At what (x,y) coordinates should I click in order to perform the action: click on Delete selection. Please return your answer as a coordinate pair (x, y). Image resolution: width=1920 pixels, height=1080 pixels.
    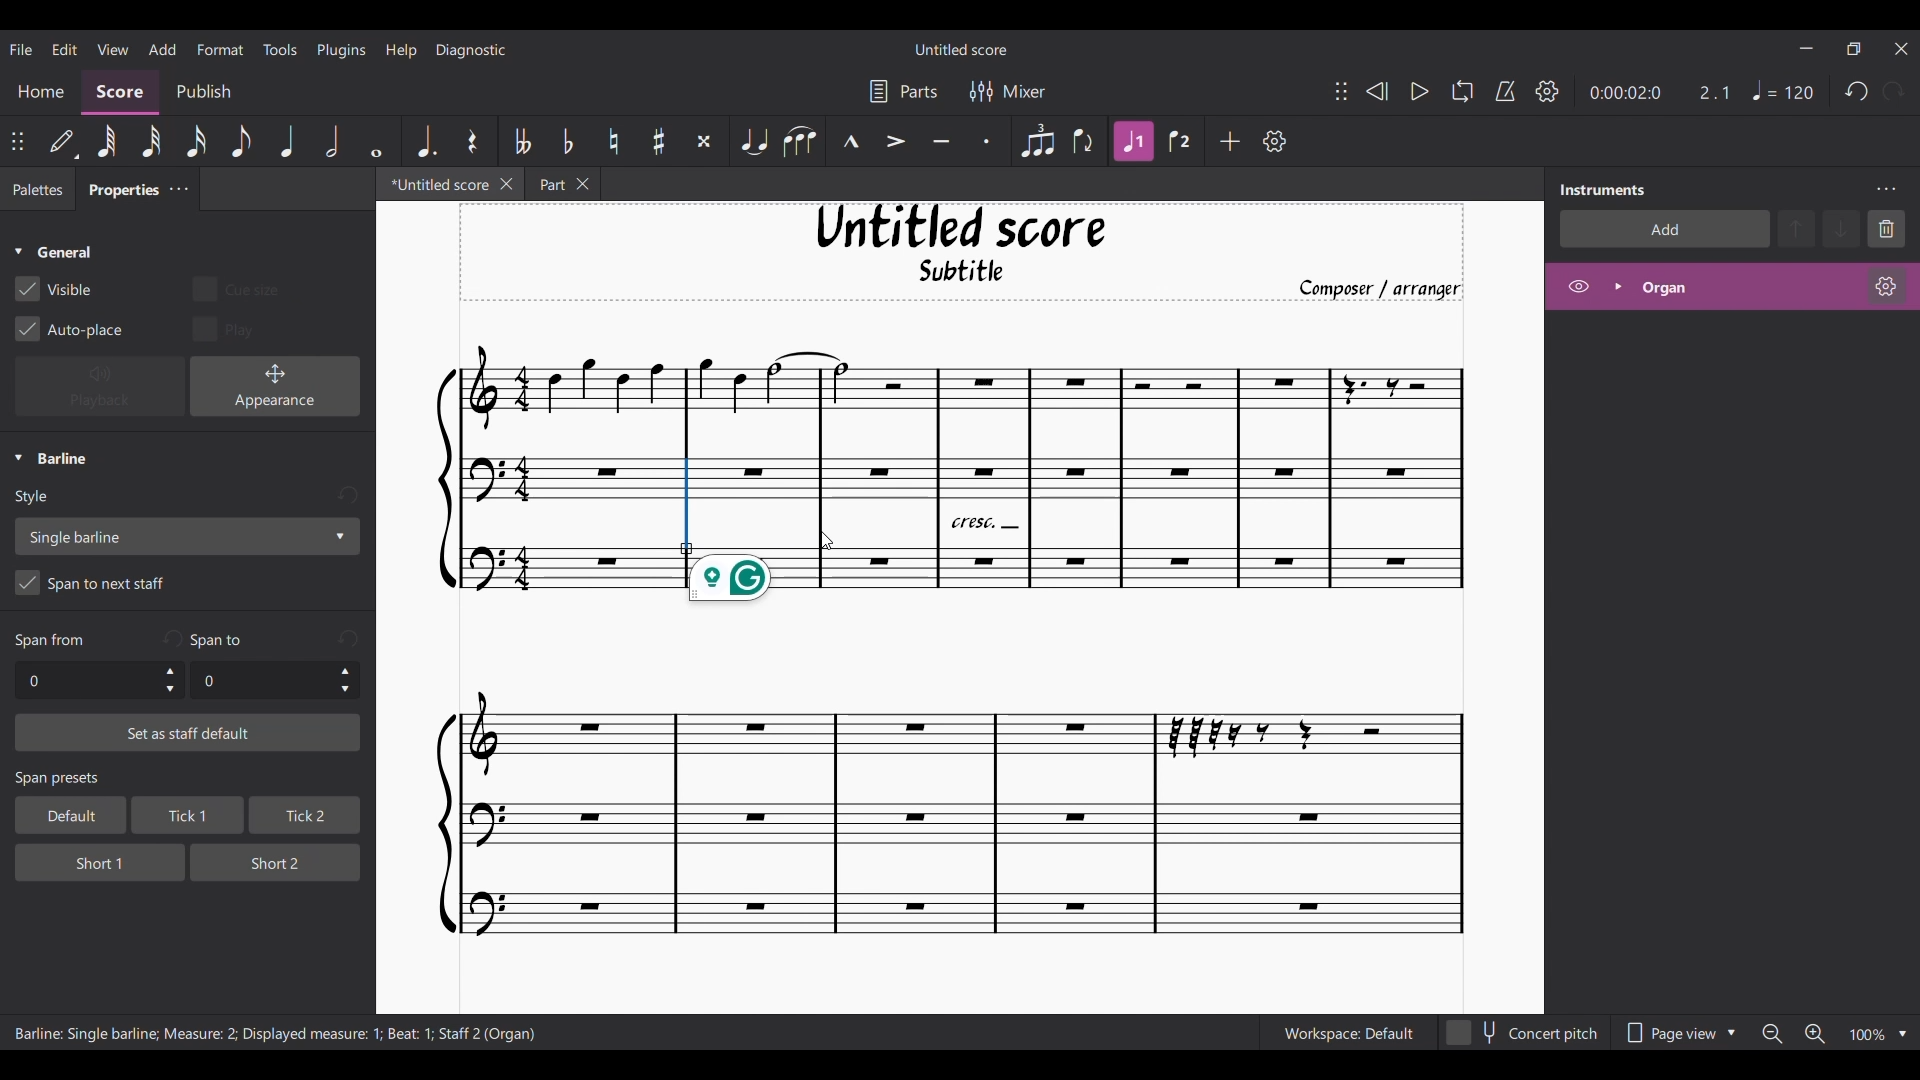
    Looking at the image, I should click on (1887, 228).